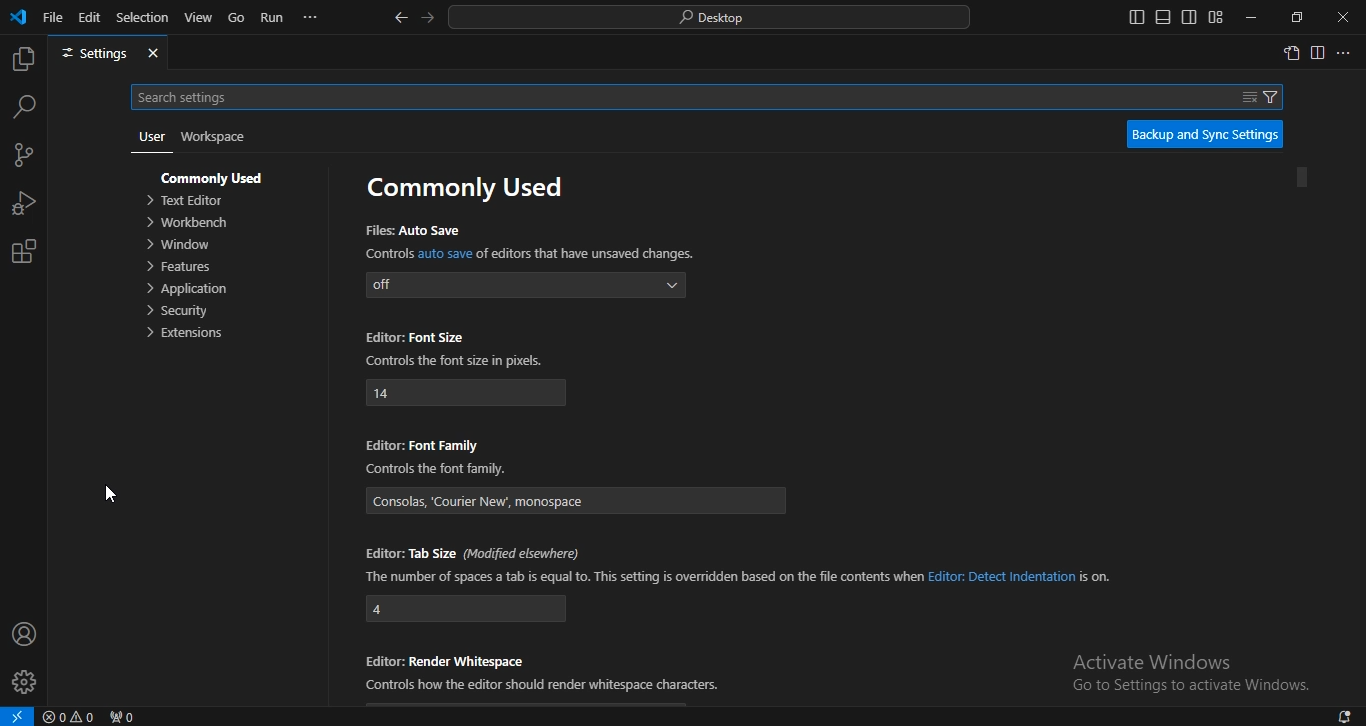  Describe the element at coordinates (24, 157) in the screenshot. I see `source control` at that location.